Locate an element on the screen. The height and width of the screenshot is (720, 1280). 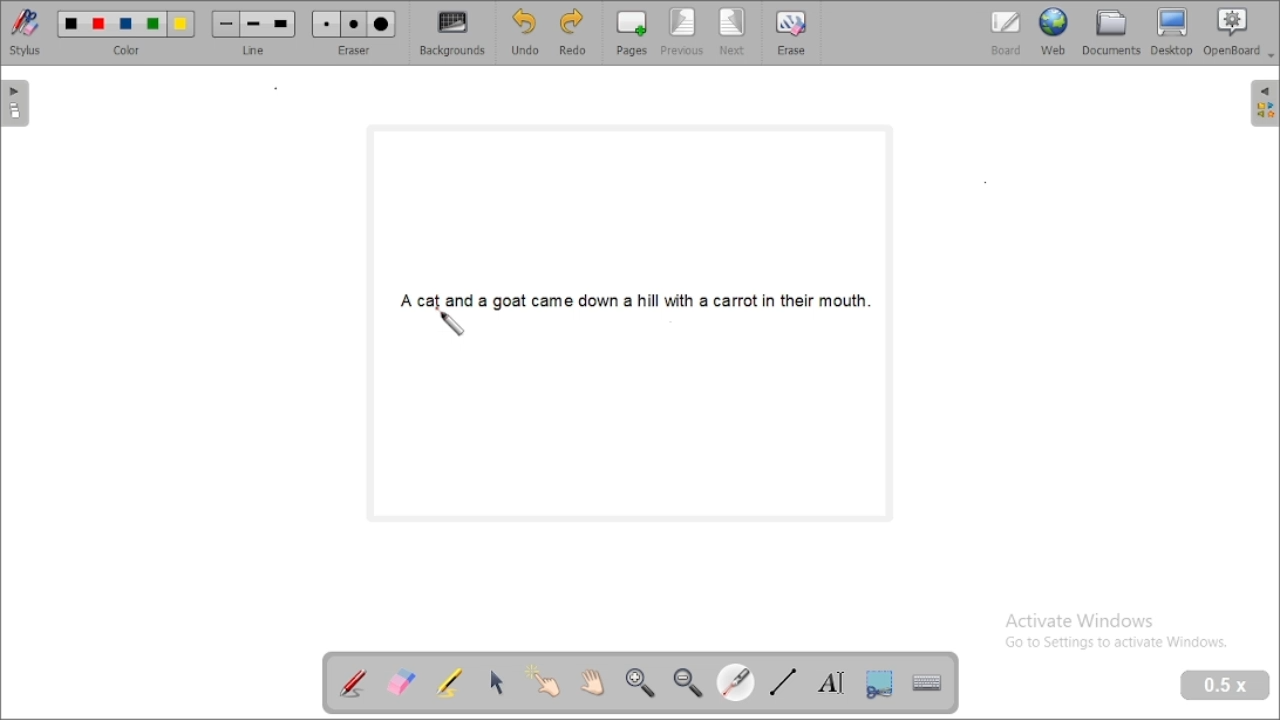
sidebar settings is located at coordinates (1263, 104).